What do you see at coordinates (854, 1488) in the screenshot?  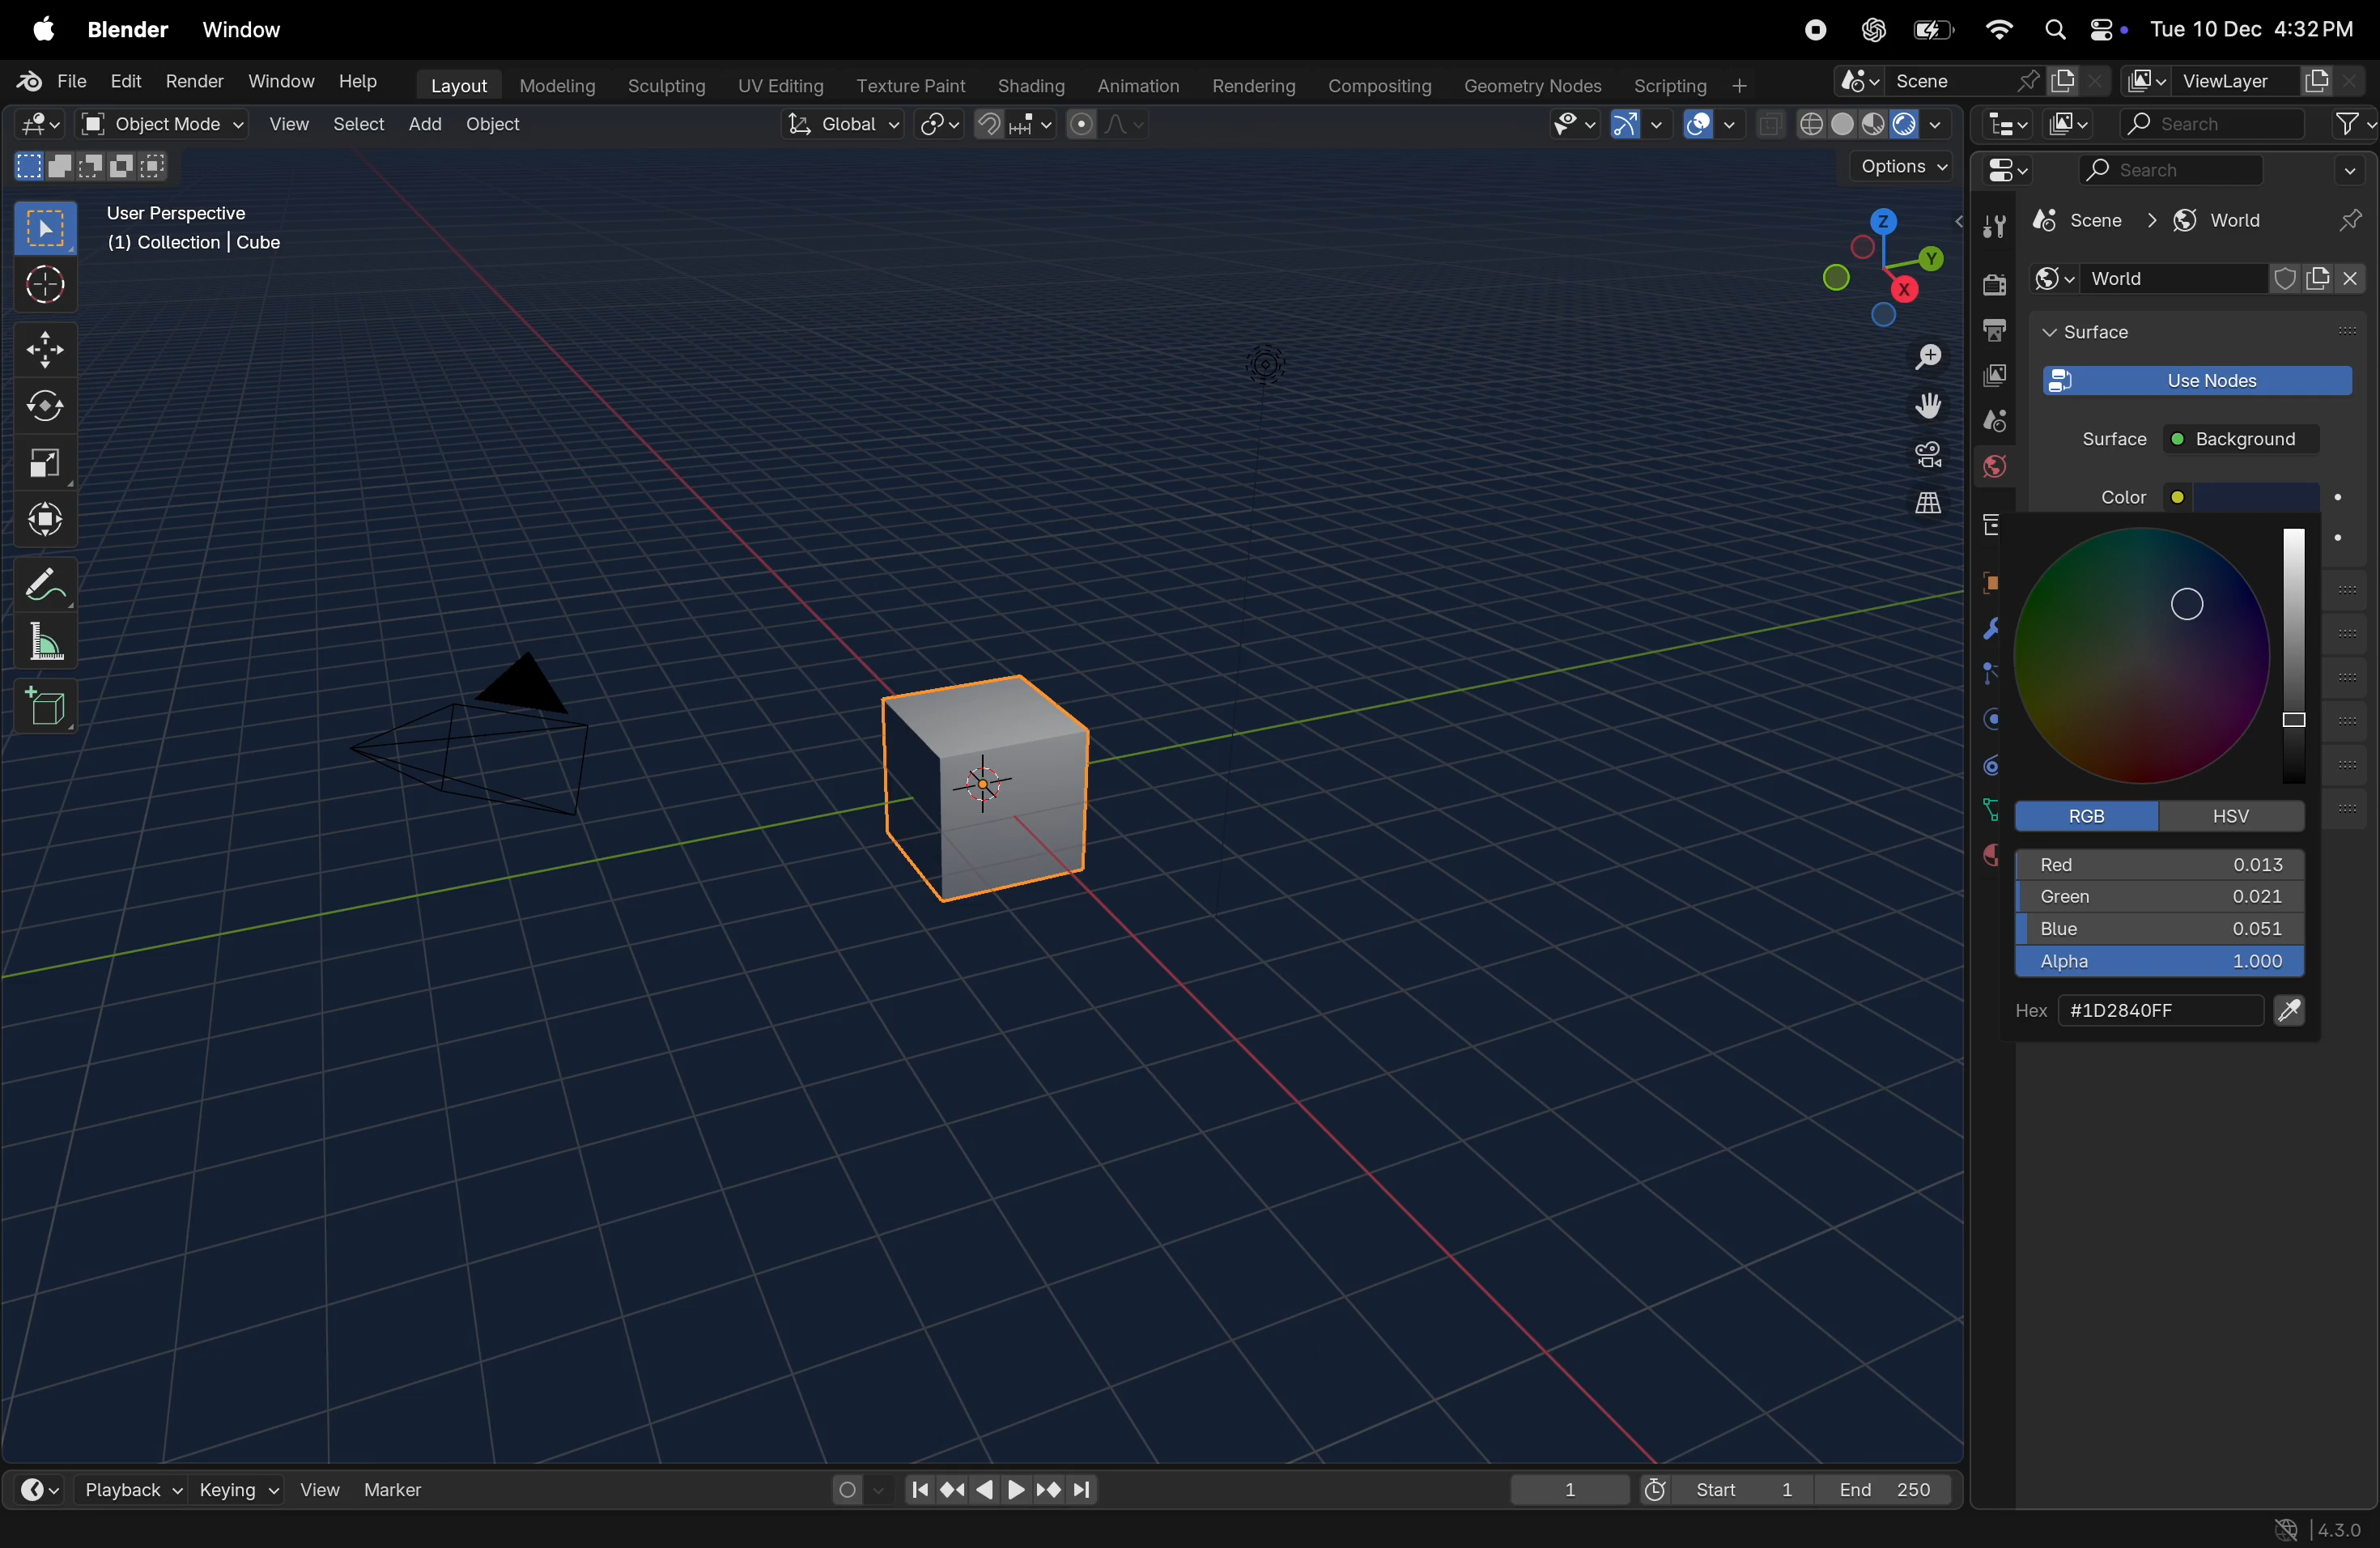 I see `auto keying` at bounding box center [854, 1488].